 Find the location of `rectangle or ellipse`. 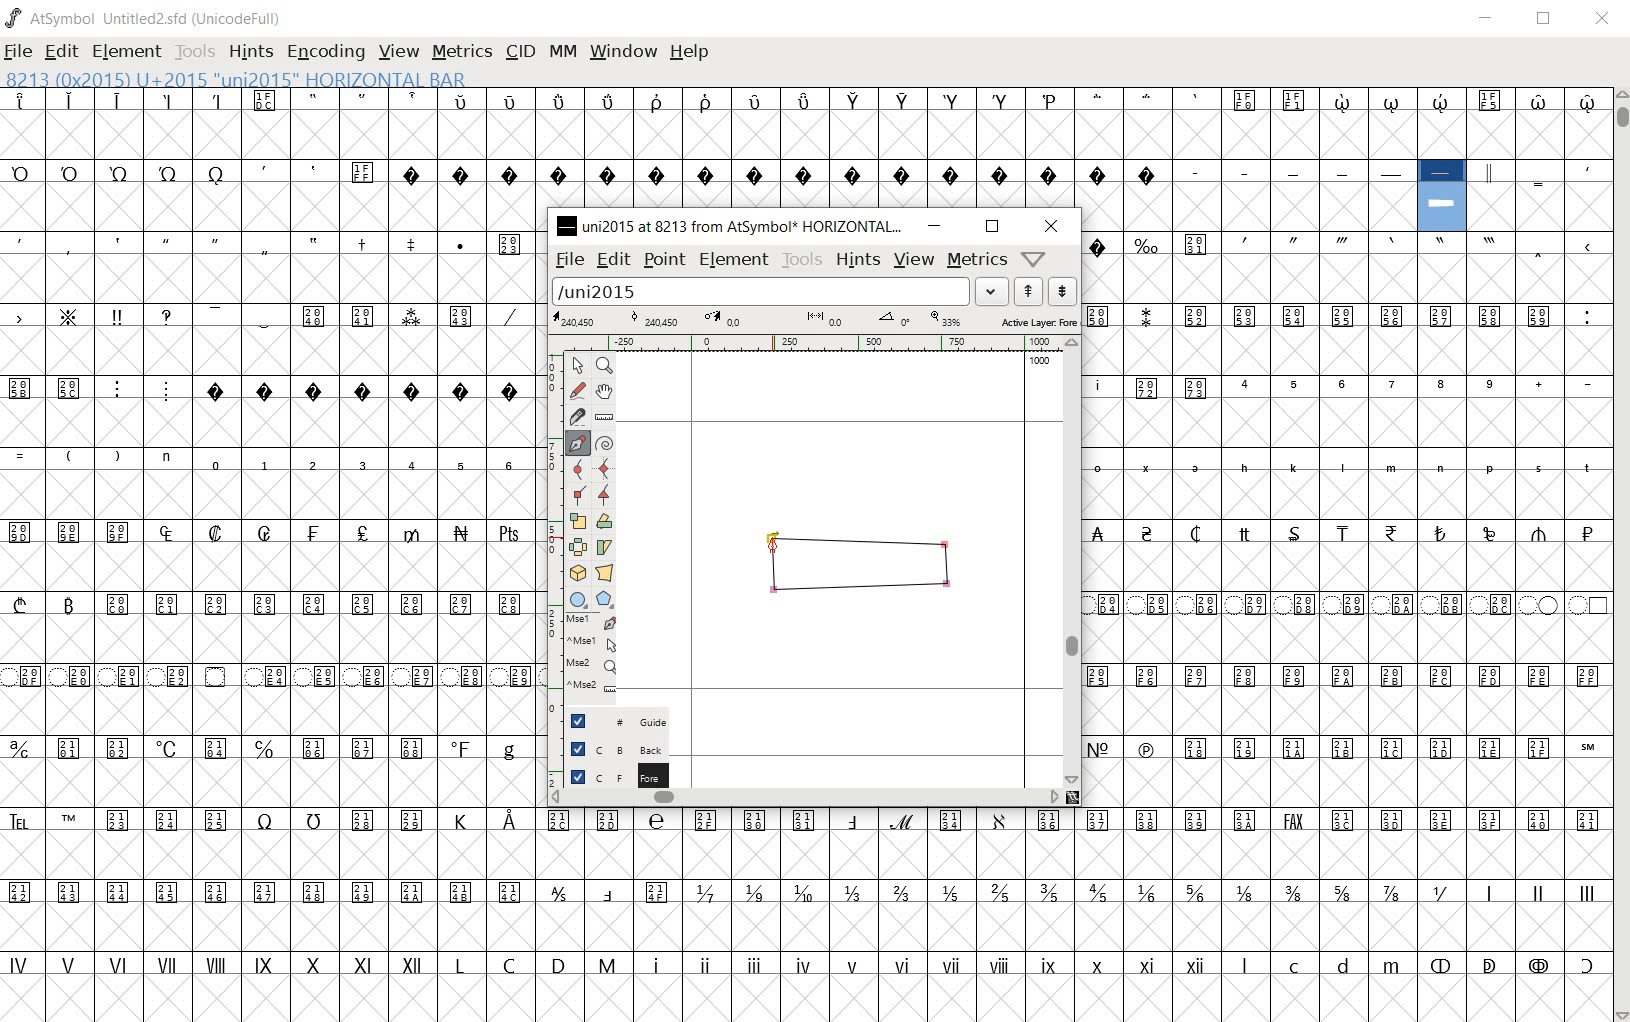

rectangle or ellipse is located at coordinates (576, 599).